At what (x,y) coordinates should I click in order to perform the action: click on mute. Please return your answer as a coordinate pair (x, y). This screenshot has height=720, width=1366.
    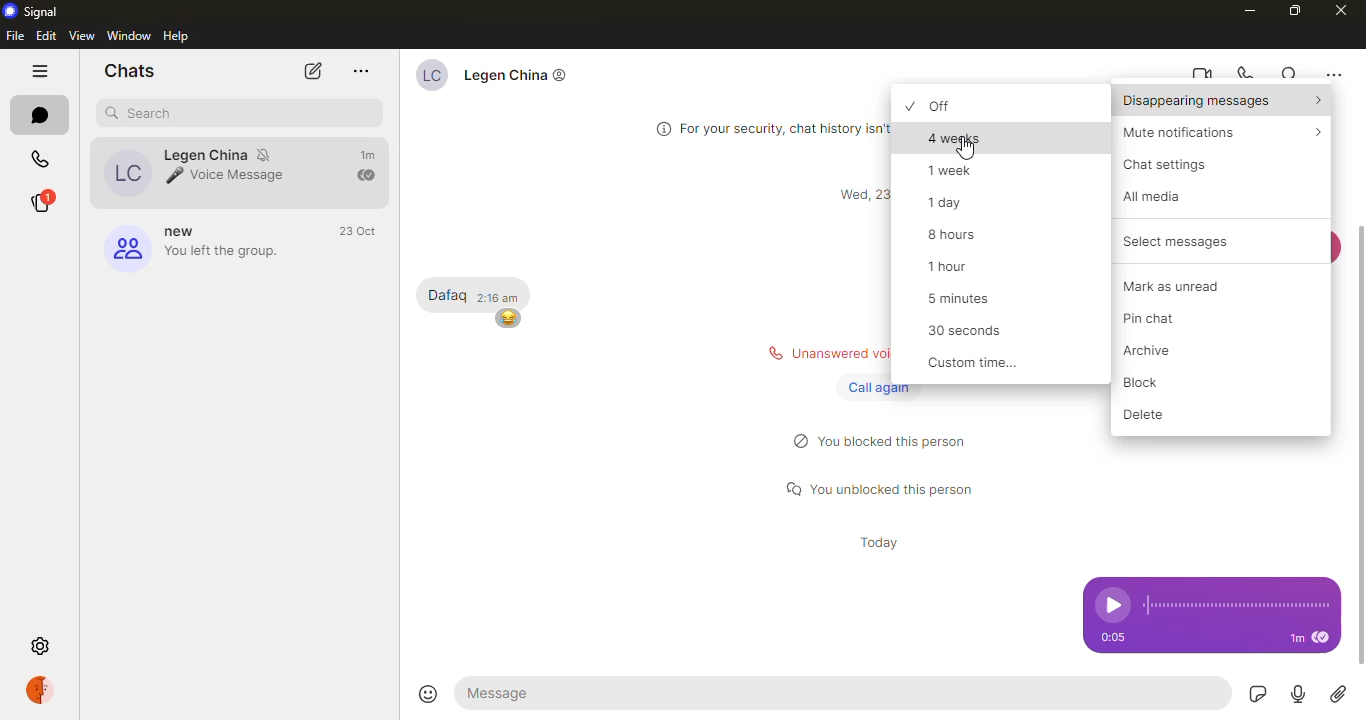
    Looking at the image, I should click on (1210, 133).